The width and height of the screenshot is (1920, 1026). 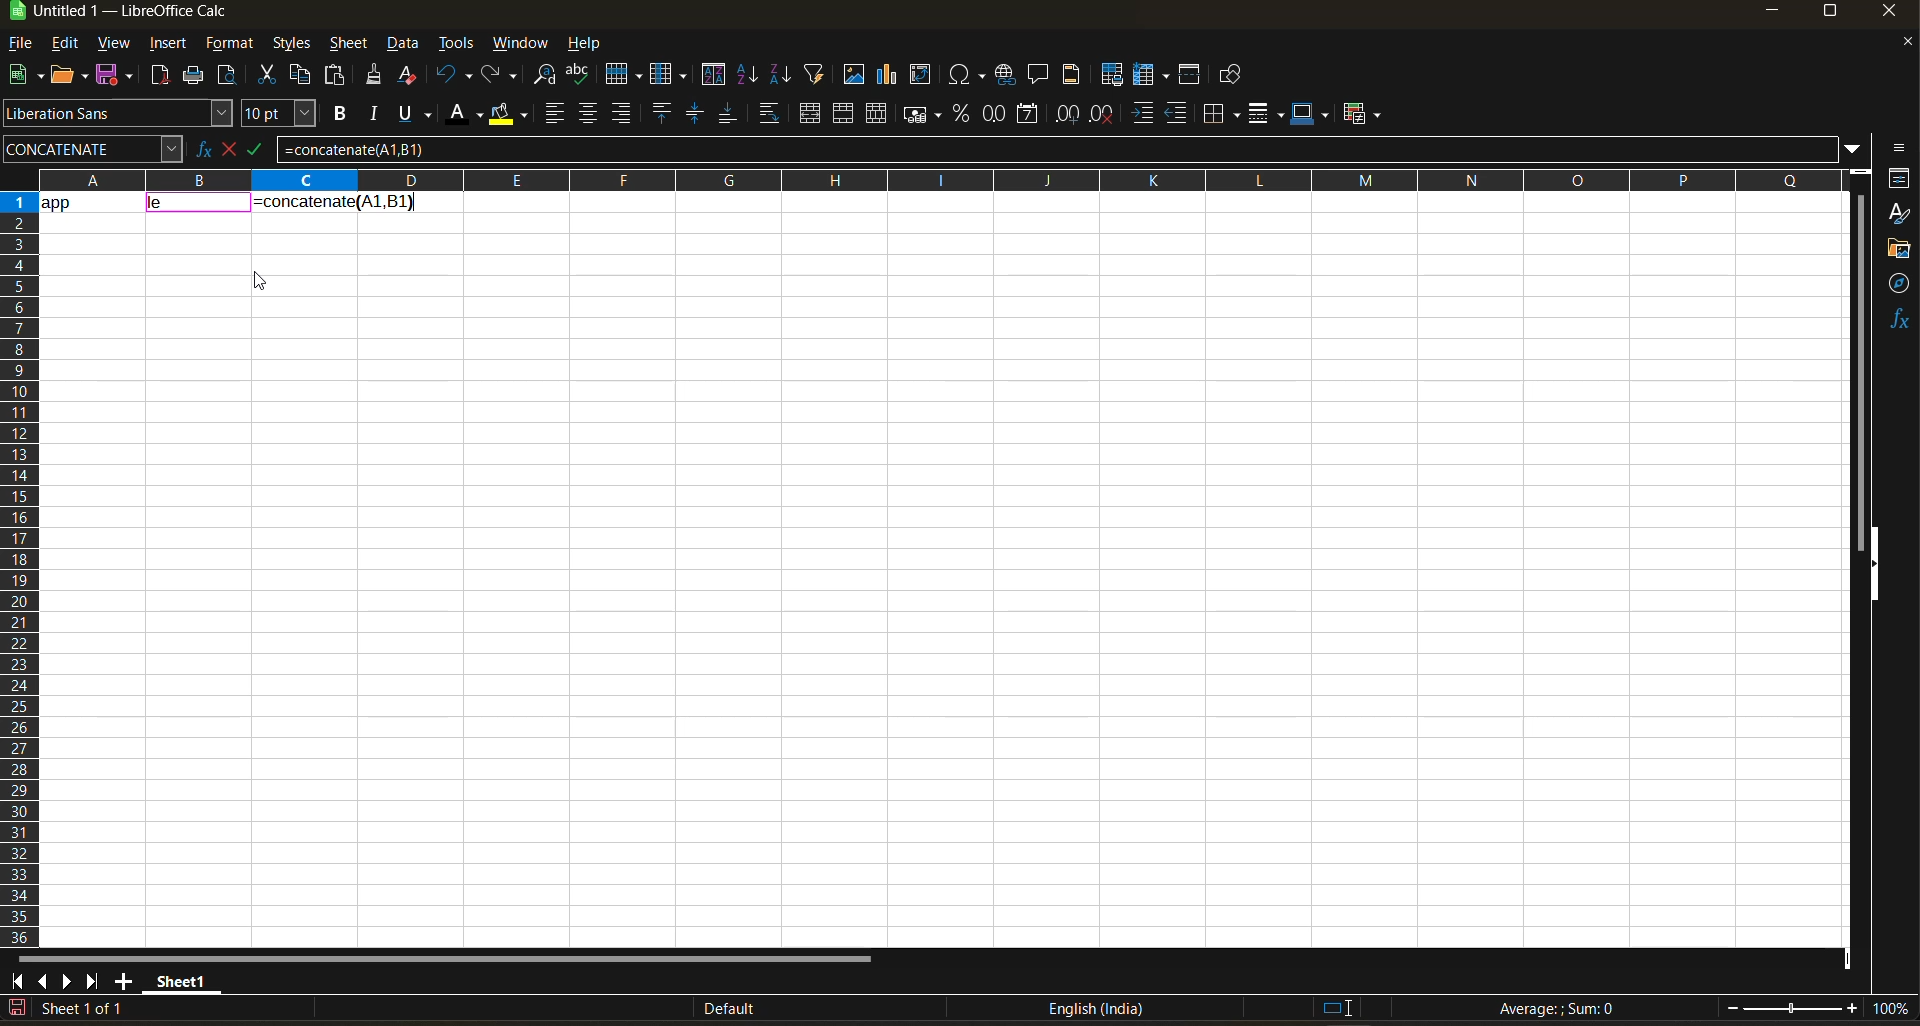 I want to click on app name and file name, so click(x=139, y=15).